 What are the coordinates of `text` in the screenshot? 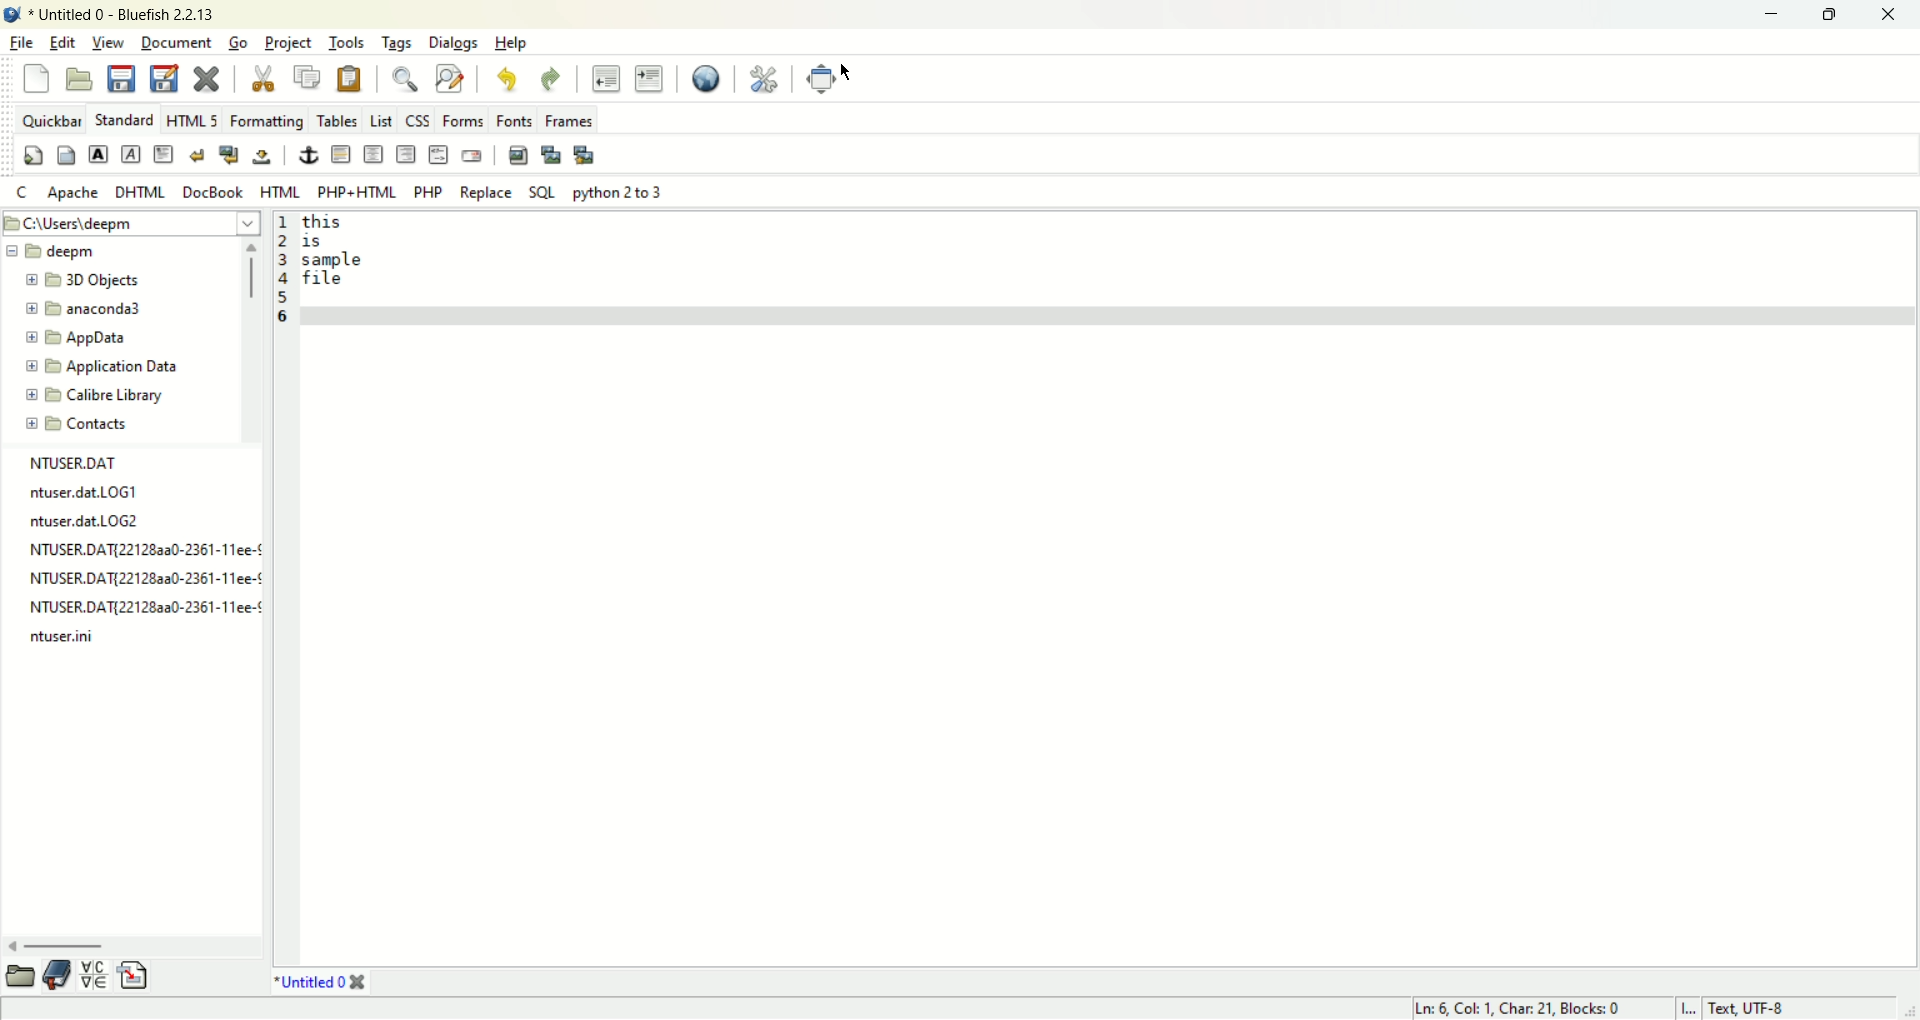 It's located at (350, 255).